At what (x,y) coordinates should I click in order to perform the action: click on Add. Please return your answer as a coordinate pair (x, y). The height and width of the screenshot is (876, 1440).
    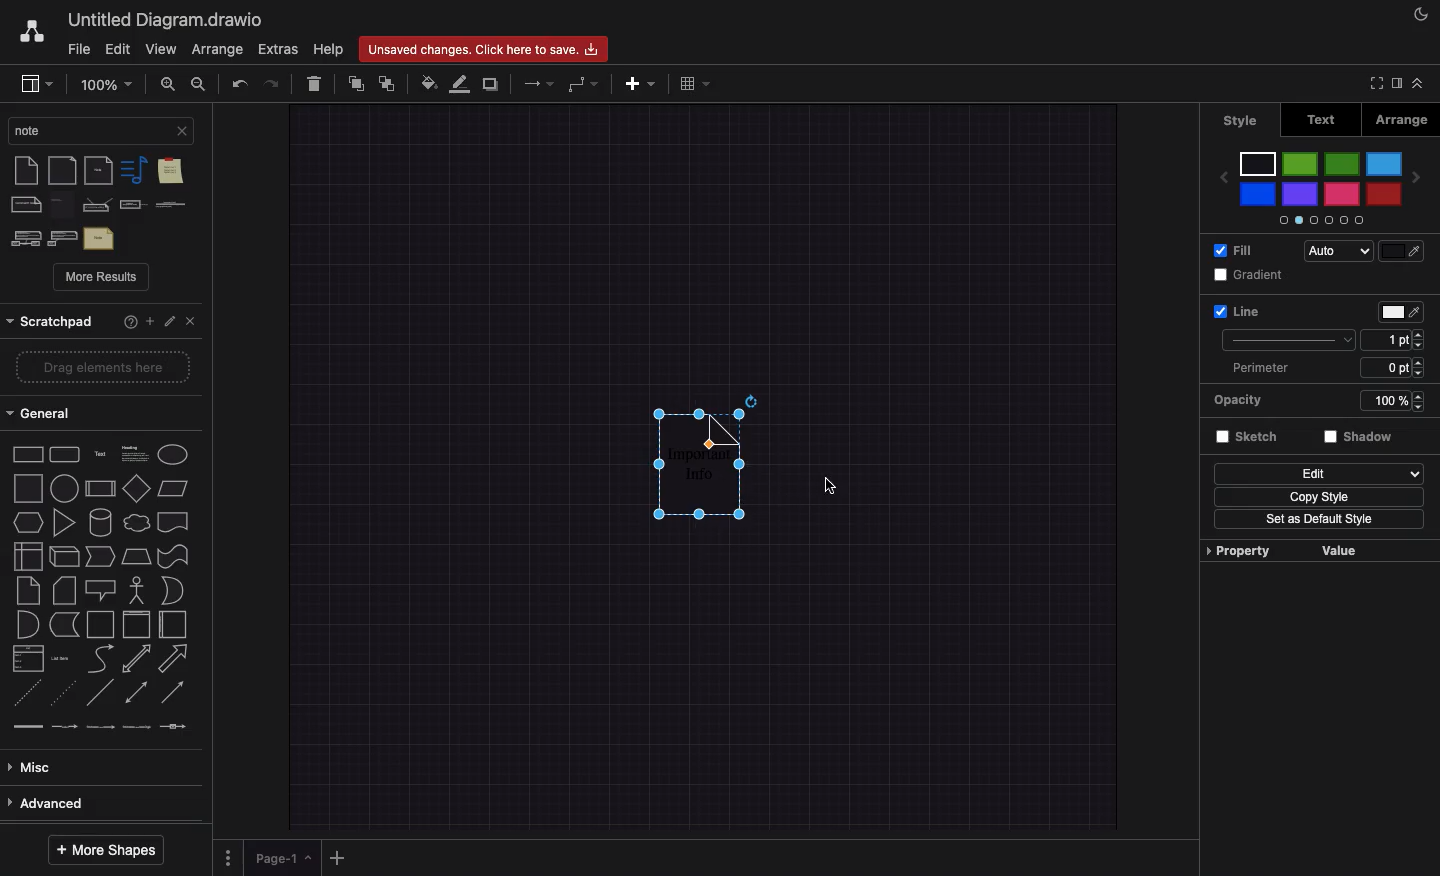
    Looking at the image, I should click on (151, 323).